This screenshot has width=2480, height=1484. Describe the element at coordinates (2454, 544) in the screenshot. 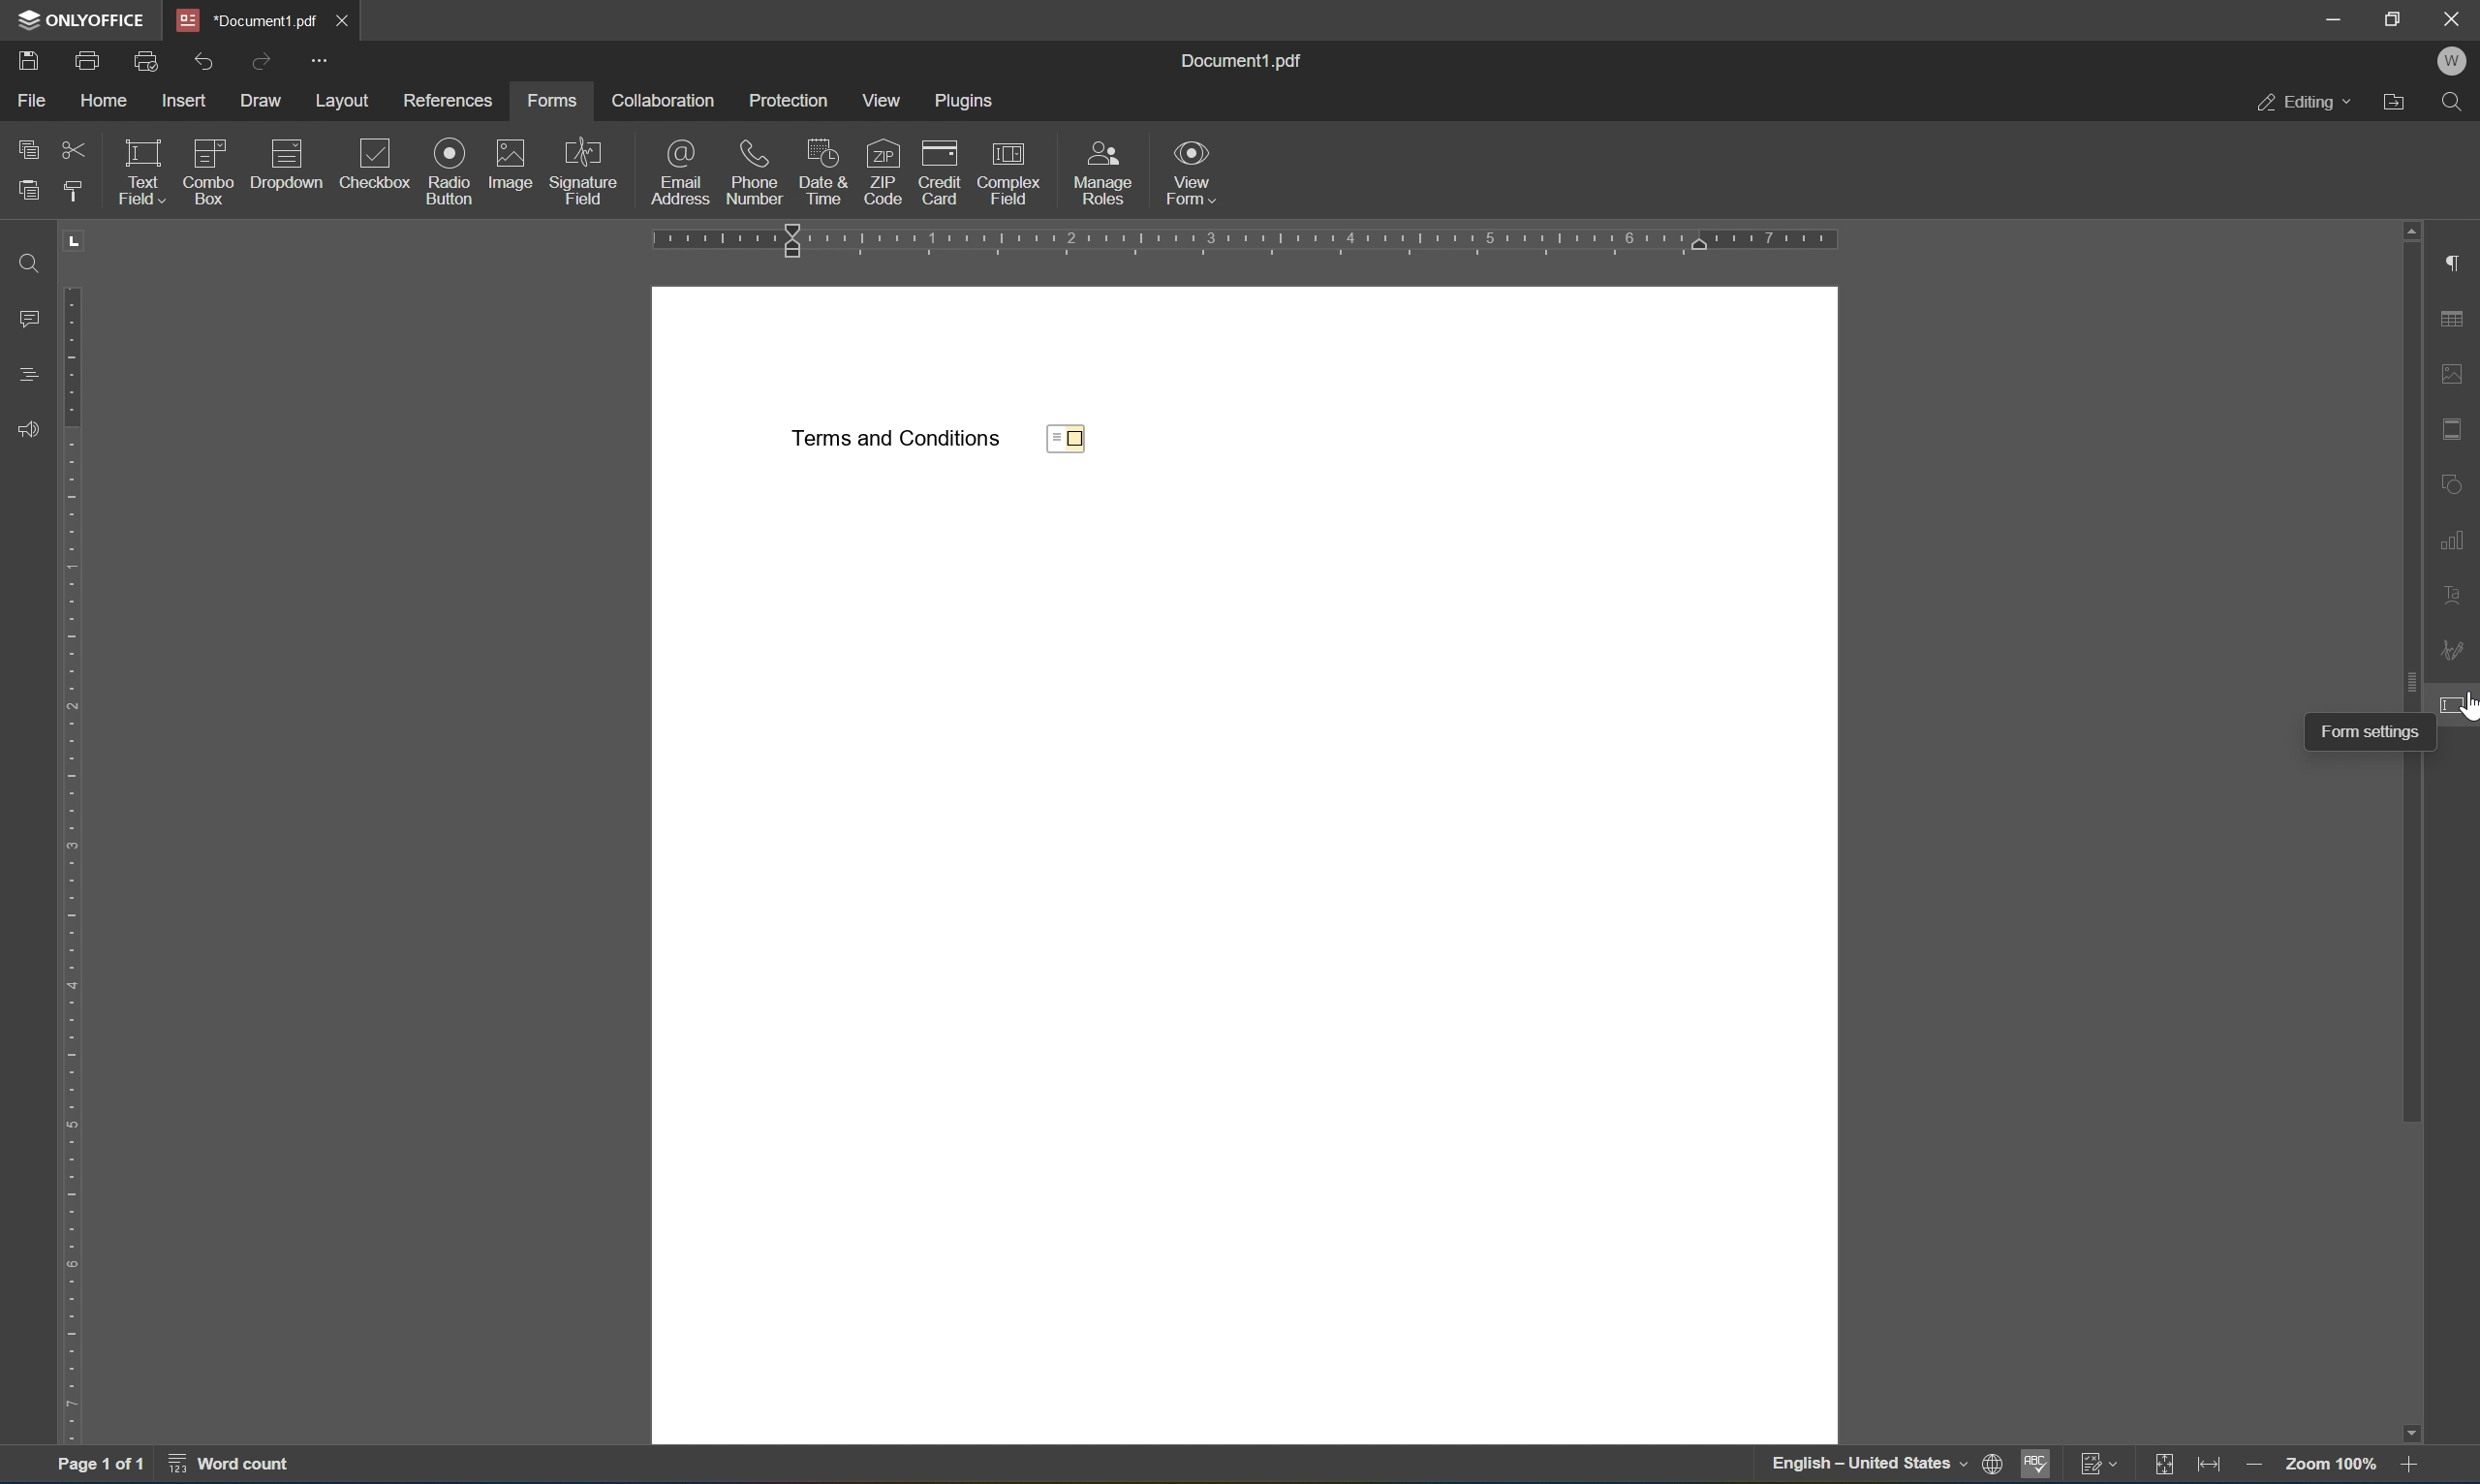

I see `chart settings` at that location.